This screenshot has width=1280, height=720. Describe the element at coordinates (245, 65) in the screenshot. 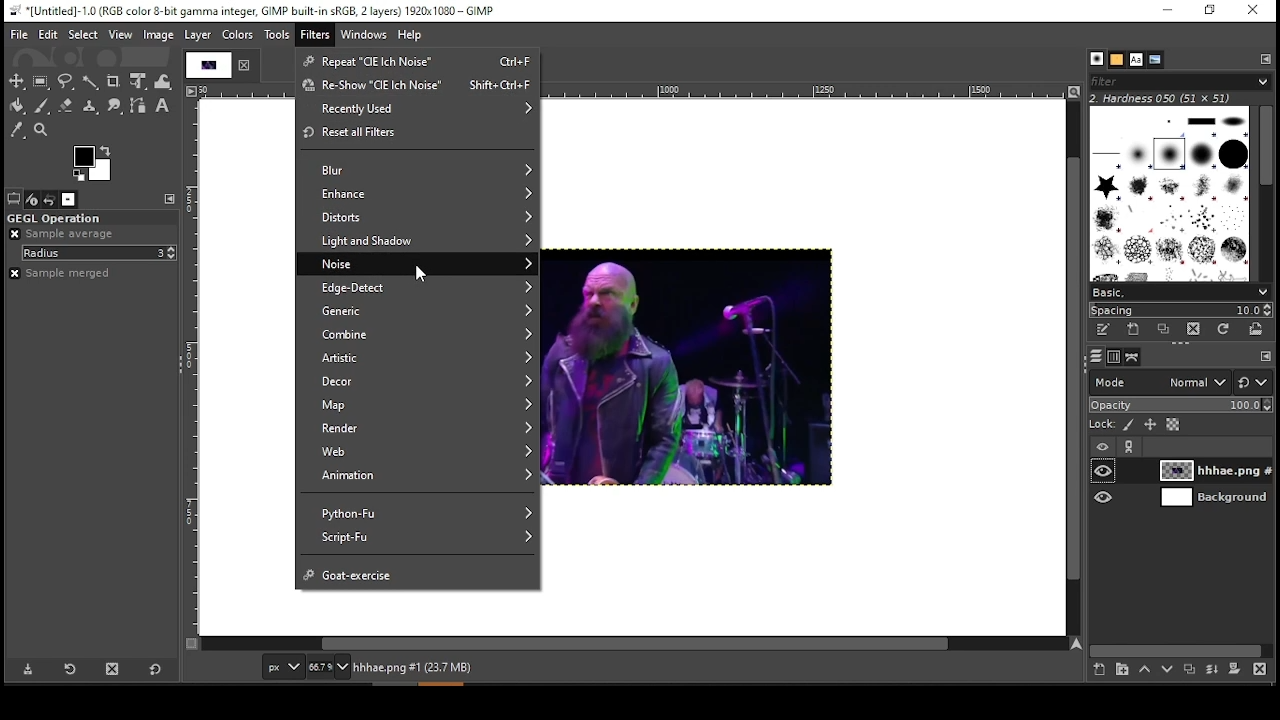

I see `close` at that location.